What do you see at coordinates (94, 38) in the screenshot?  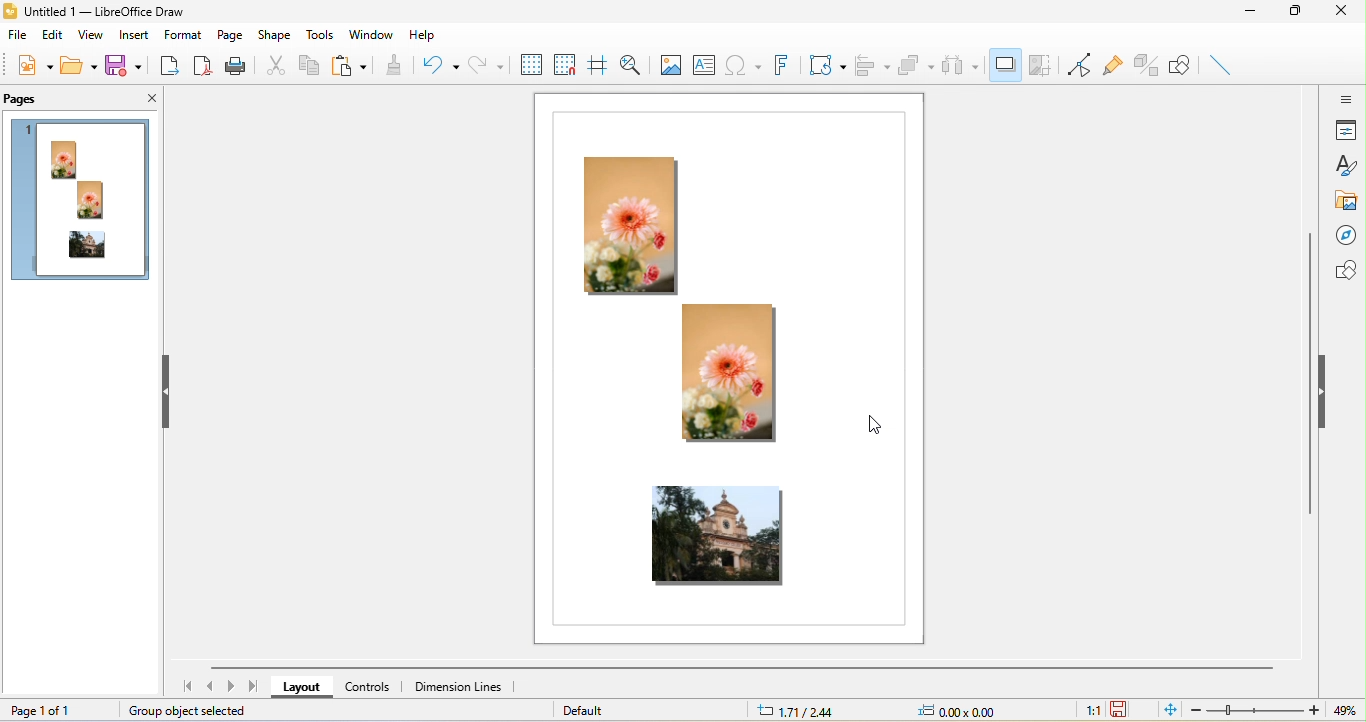 I see `view` at bounding box center [94, 38].